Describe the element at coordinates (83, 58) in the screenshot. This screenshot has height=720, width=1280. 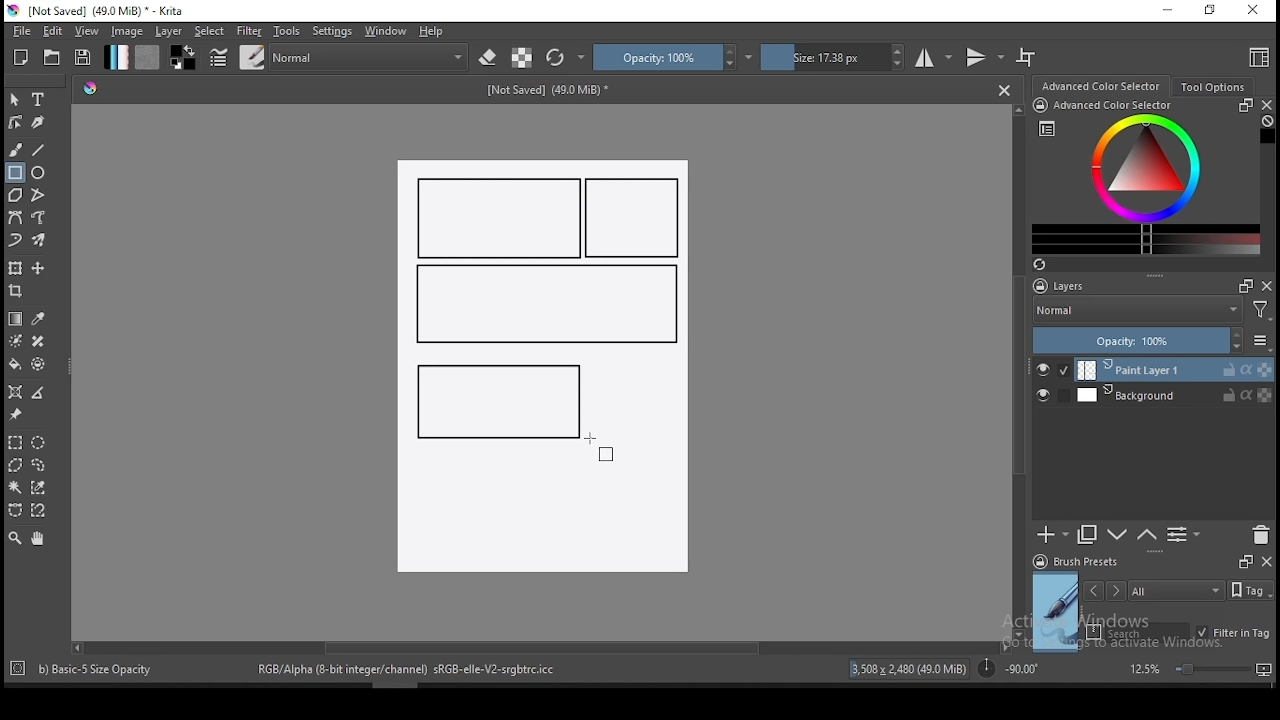
I see `save` at that location.